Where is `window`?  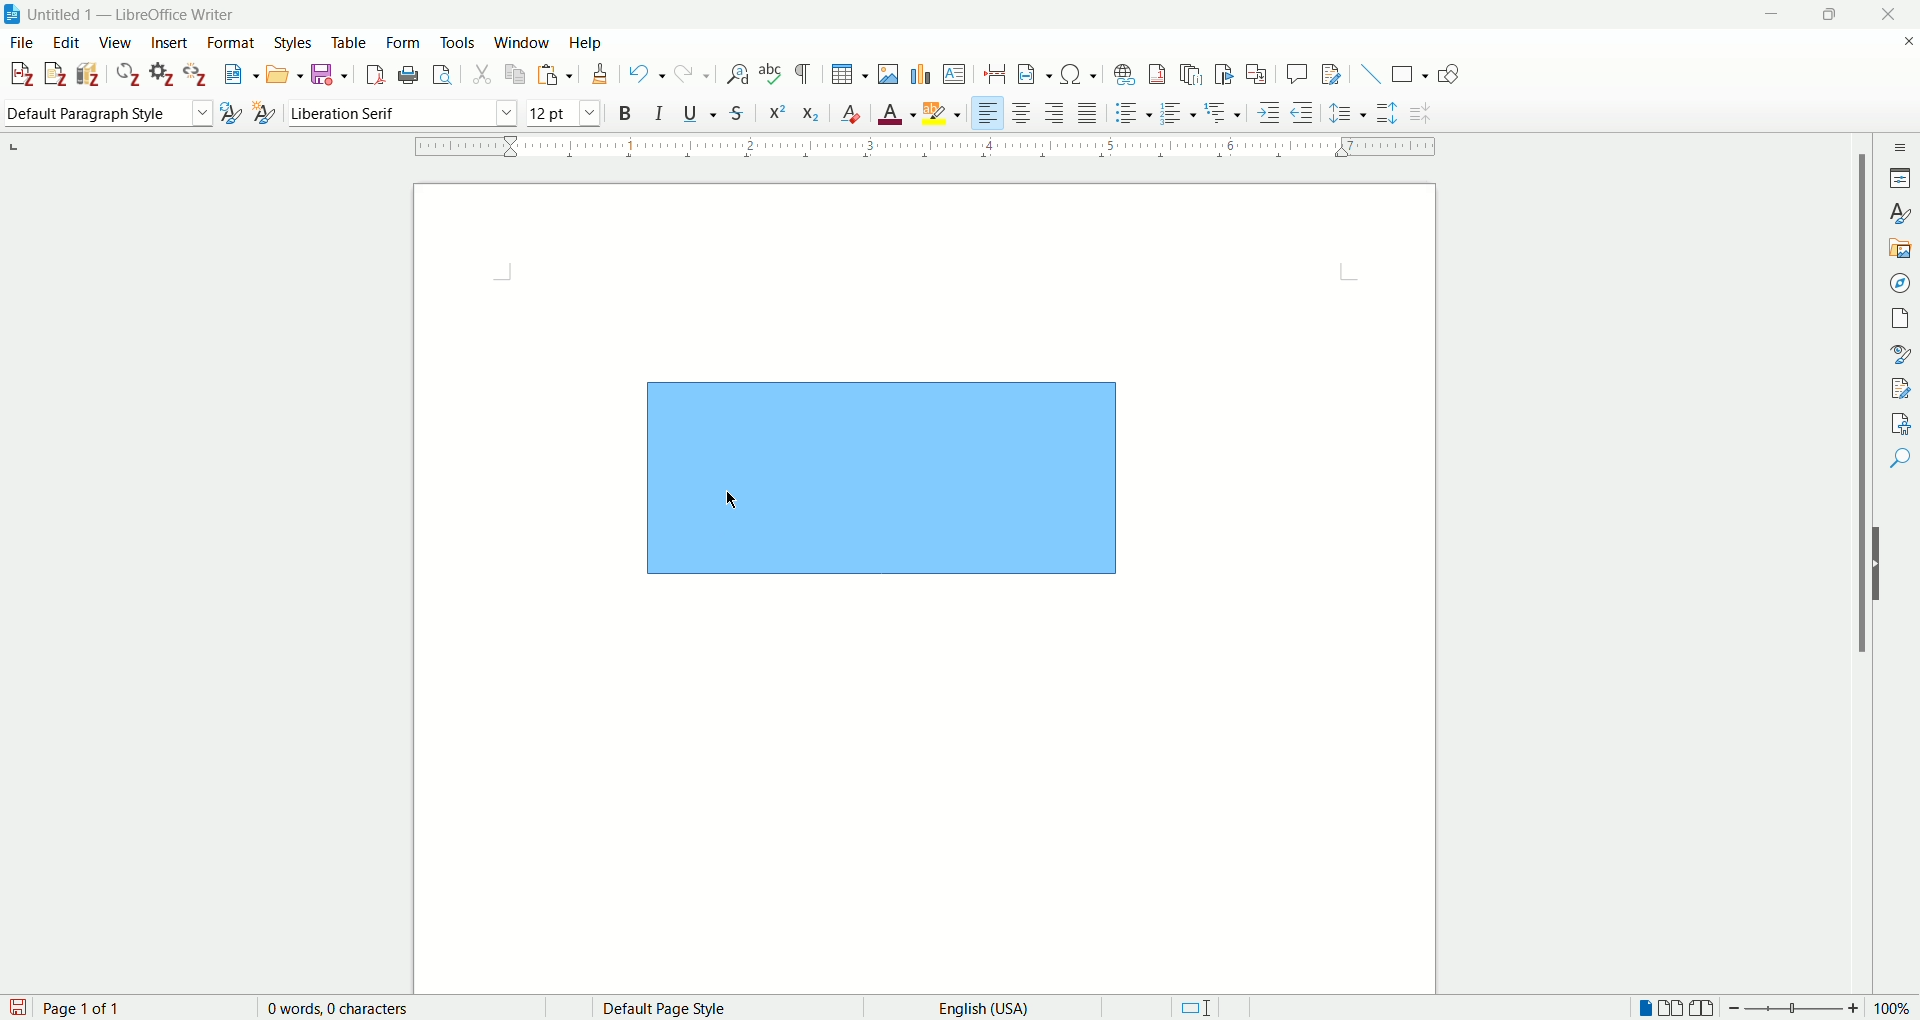
window is located at coordinates (521, 41).